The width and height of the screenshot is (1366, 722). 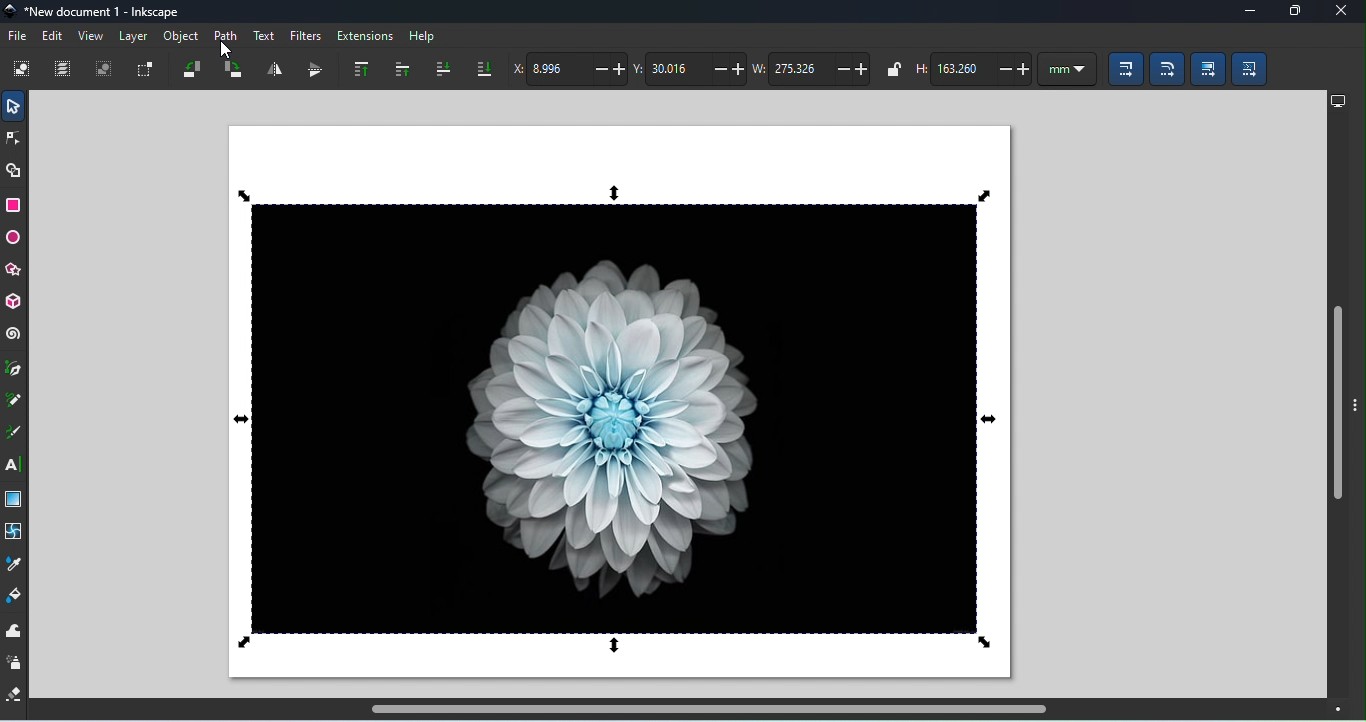 I want to click on File, so click(x=17, y=34).